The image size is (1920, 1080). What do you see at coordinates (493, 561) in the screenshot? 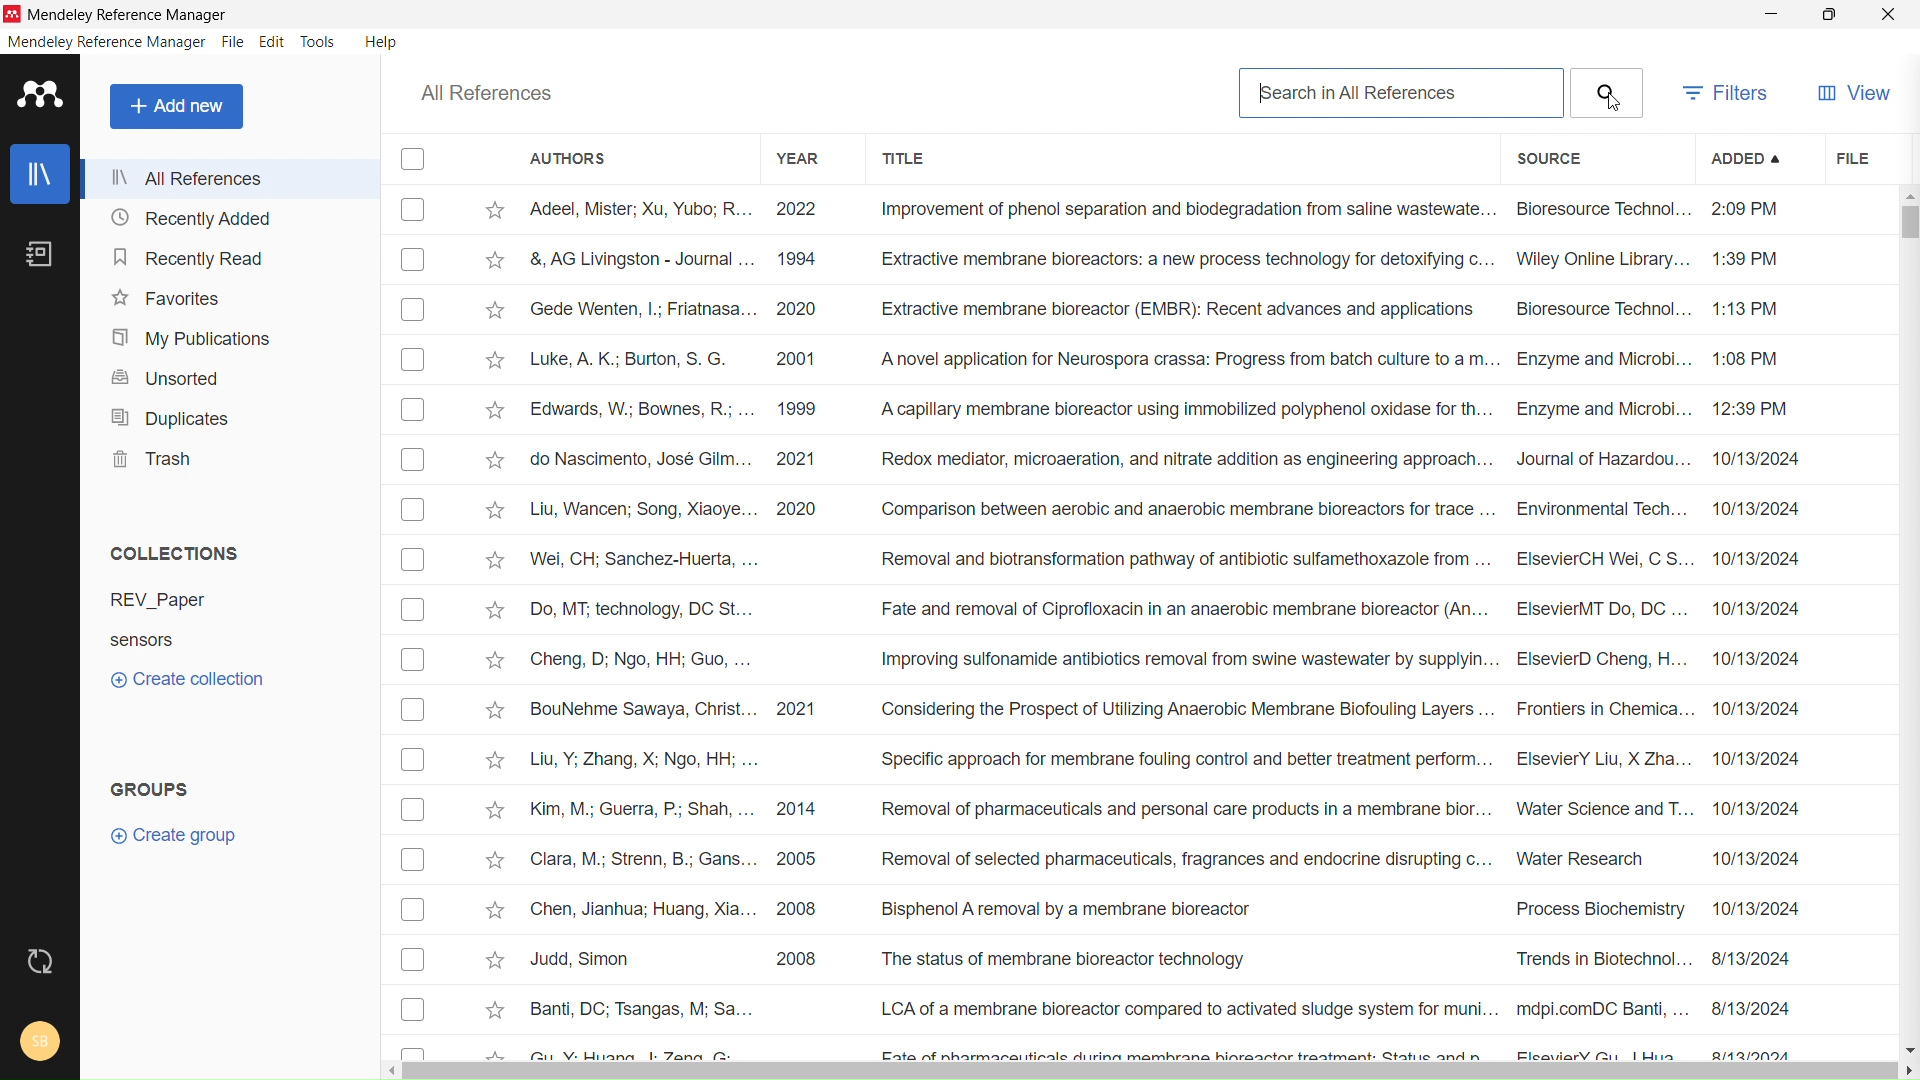
I see `Add to favorites` at bounding box center [493, 561].